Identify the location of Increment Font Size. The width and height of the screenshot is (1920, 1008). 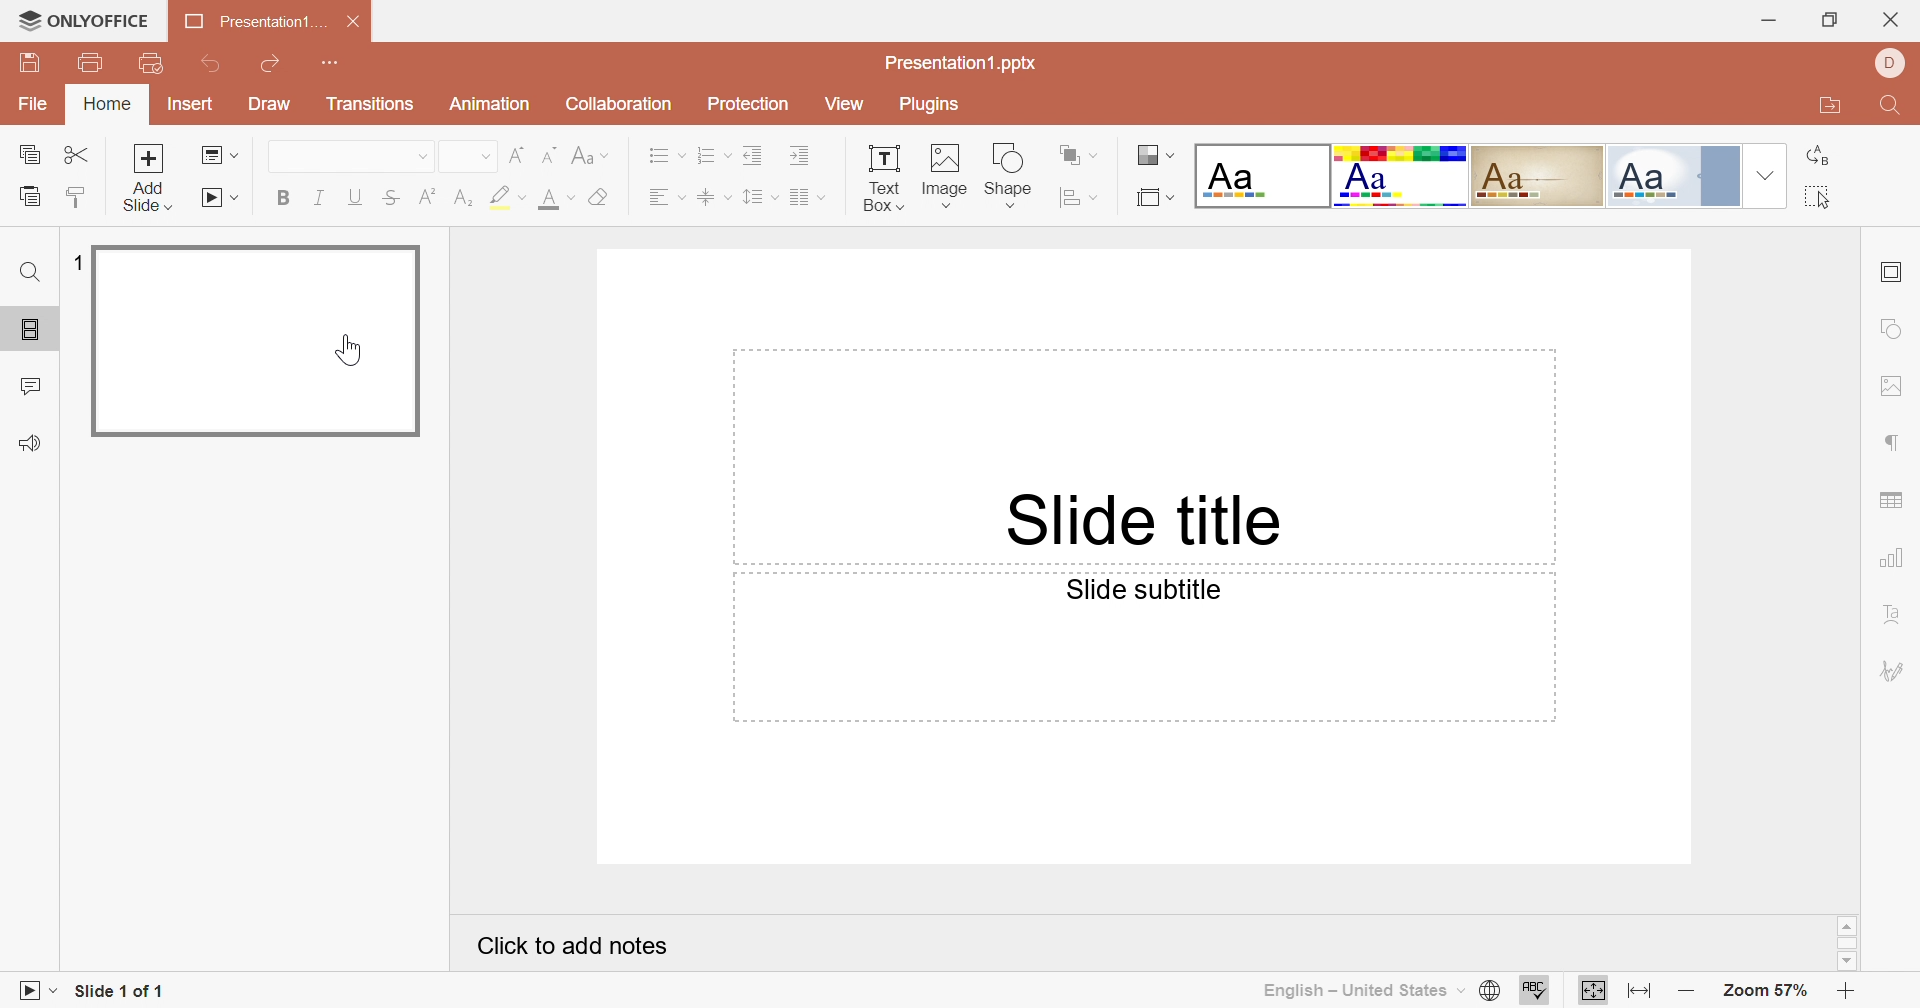
(517, 154).